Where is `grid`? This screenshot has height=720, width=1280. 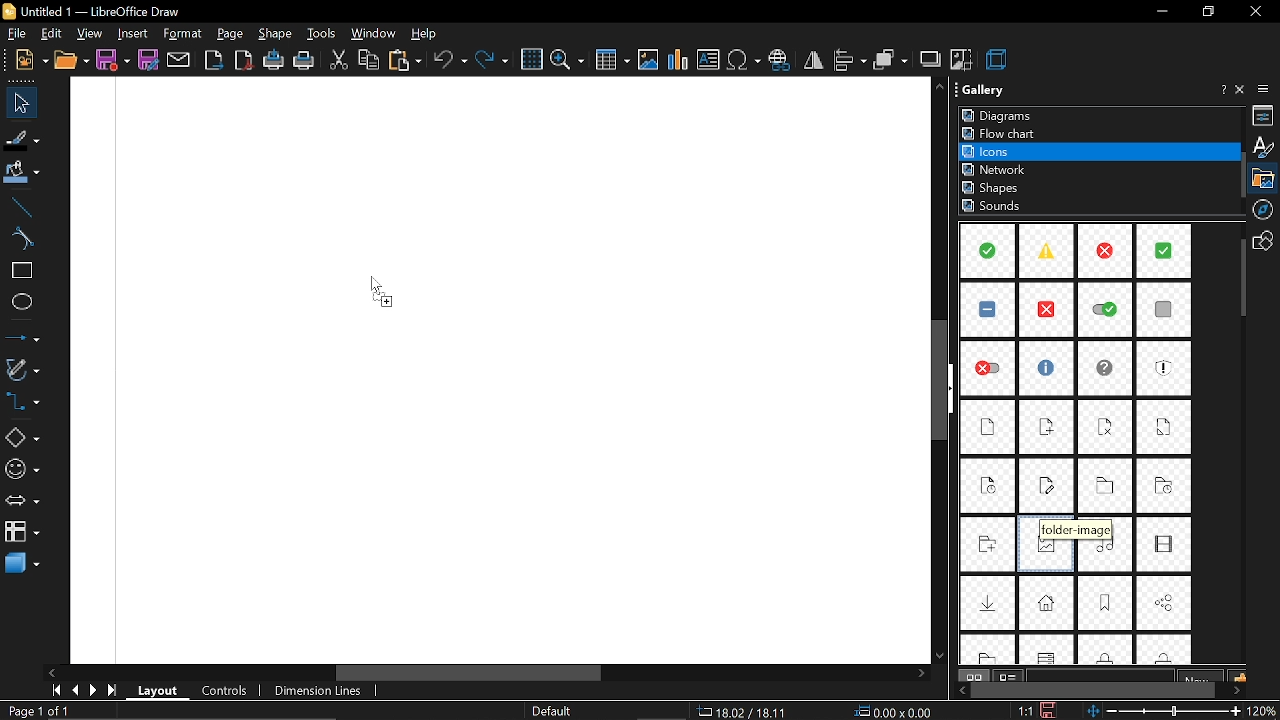
grid is located at coordinates (531, 59).